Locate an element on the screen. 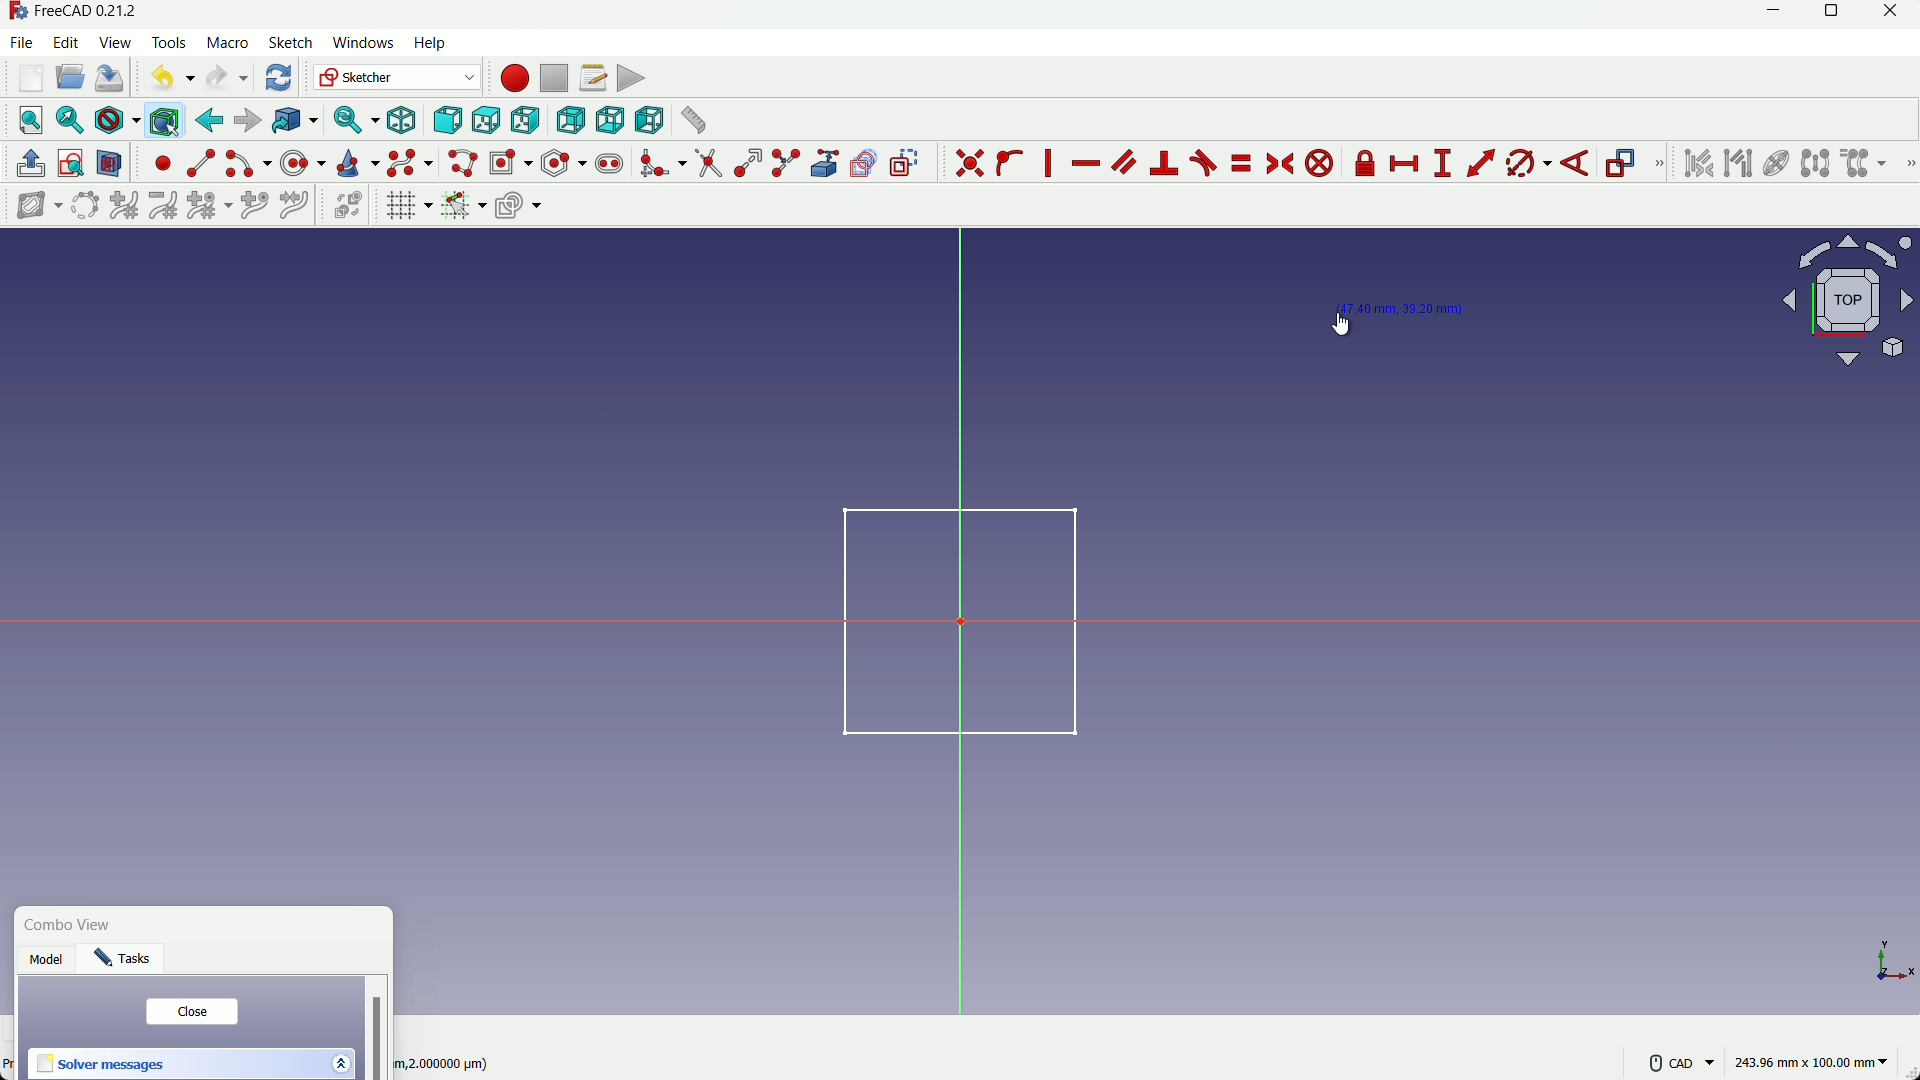  create external geometry is located at coordinates (827, 164).